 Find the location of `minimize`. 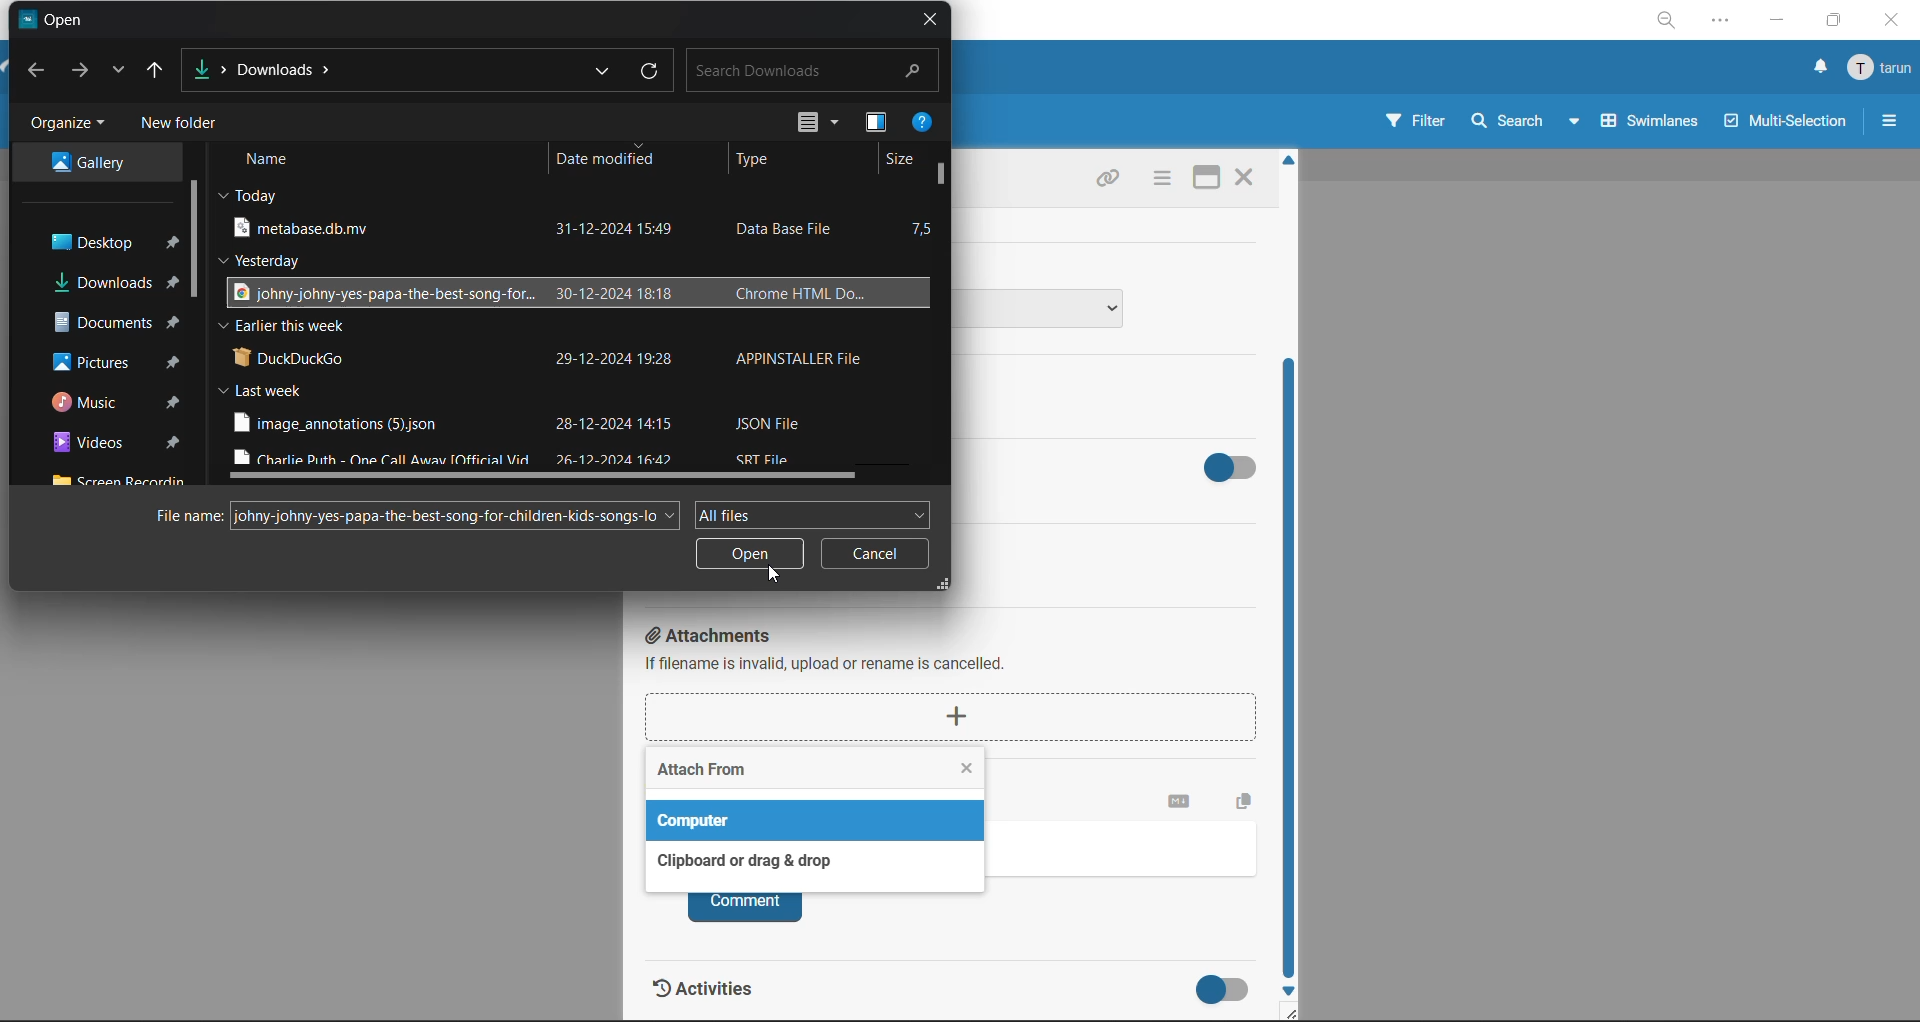

minimize is located at coordinates (1775, 22).